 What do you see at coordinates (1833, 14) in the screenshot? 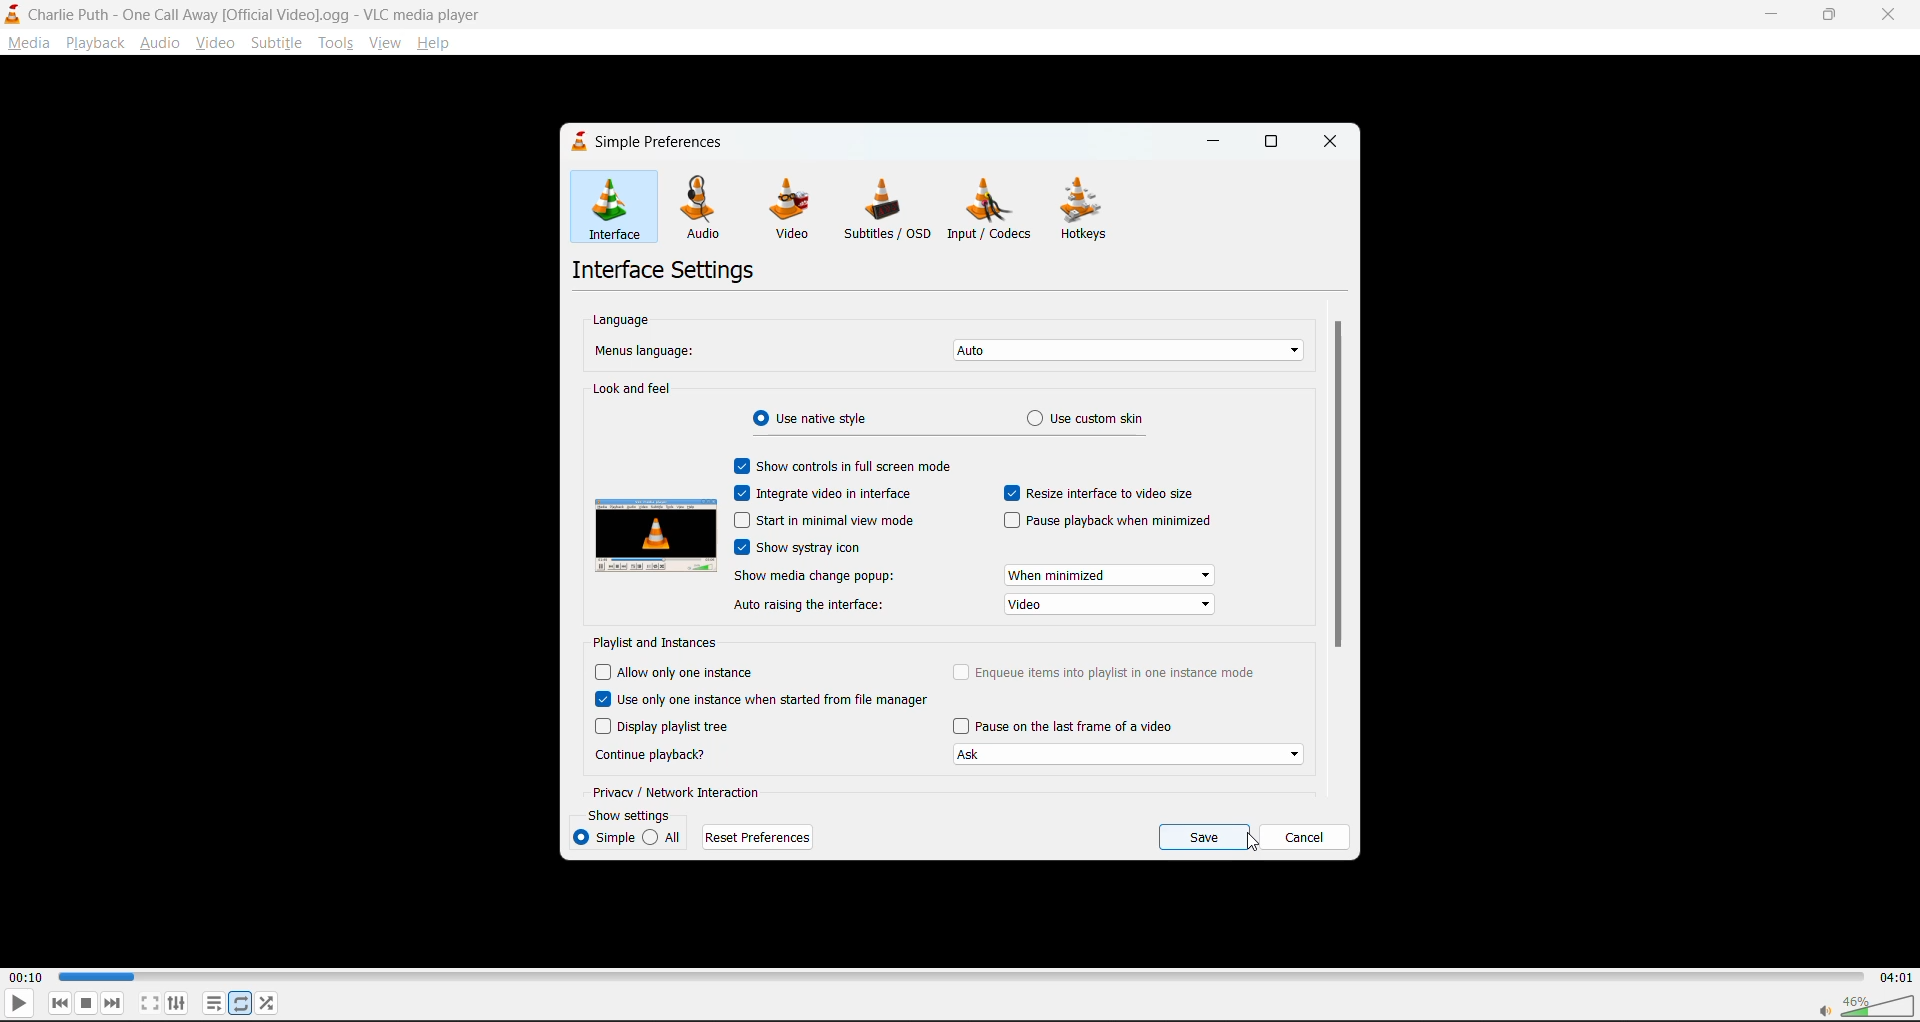
I see `maximize` at bounding box center [1833, 14].